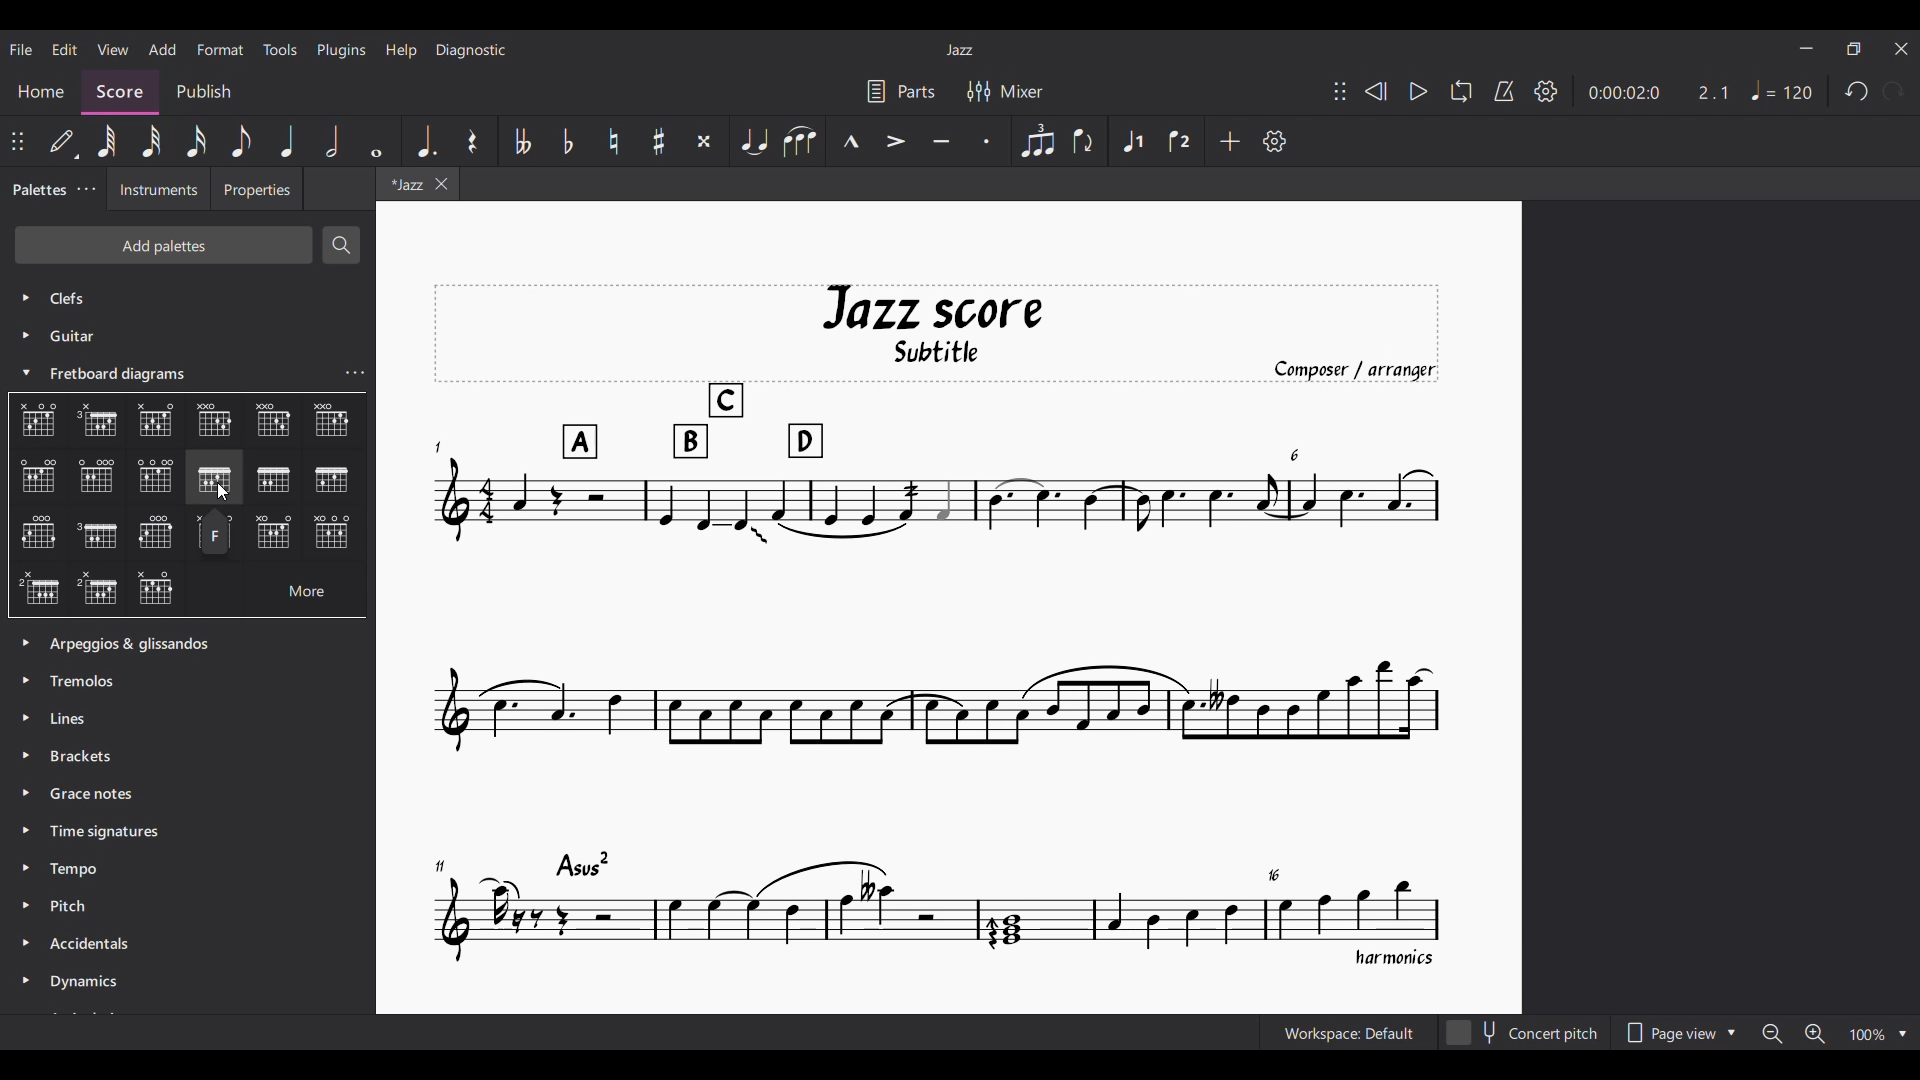  What do you see at coordinates (97, 534) in the screenshot?
I see `Chart 13` at bounding box center [97, 534].